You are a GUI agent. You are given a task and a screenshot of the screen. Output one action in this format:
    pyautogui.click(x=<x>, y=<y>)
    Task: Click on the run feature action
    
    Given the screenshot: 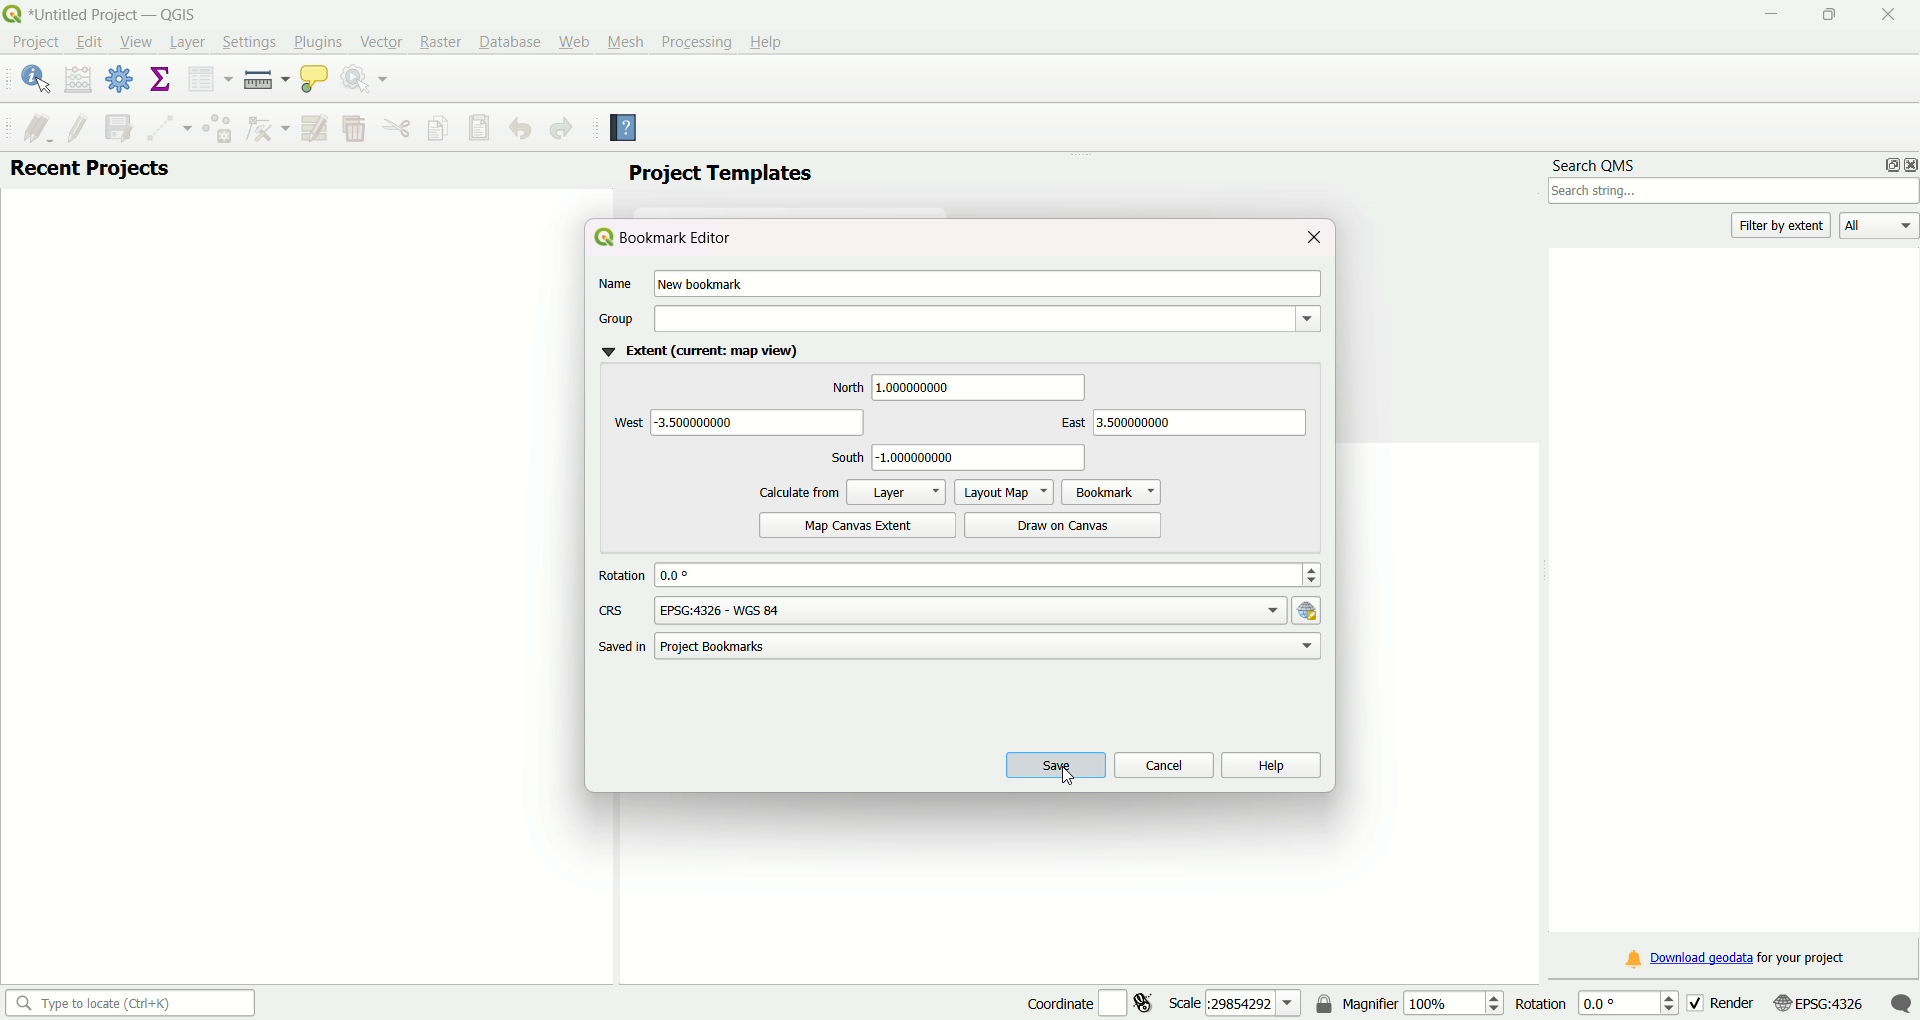 What is the action you would take?
    pyautogui.click(x=368, y=81)
    